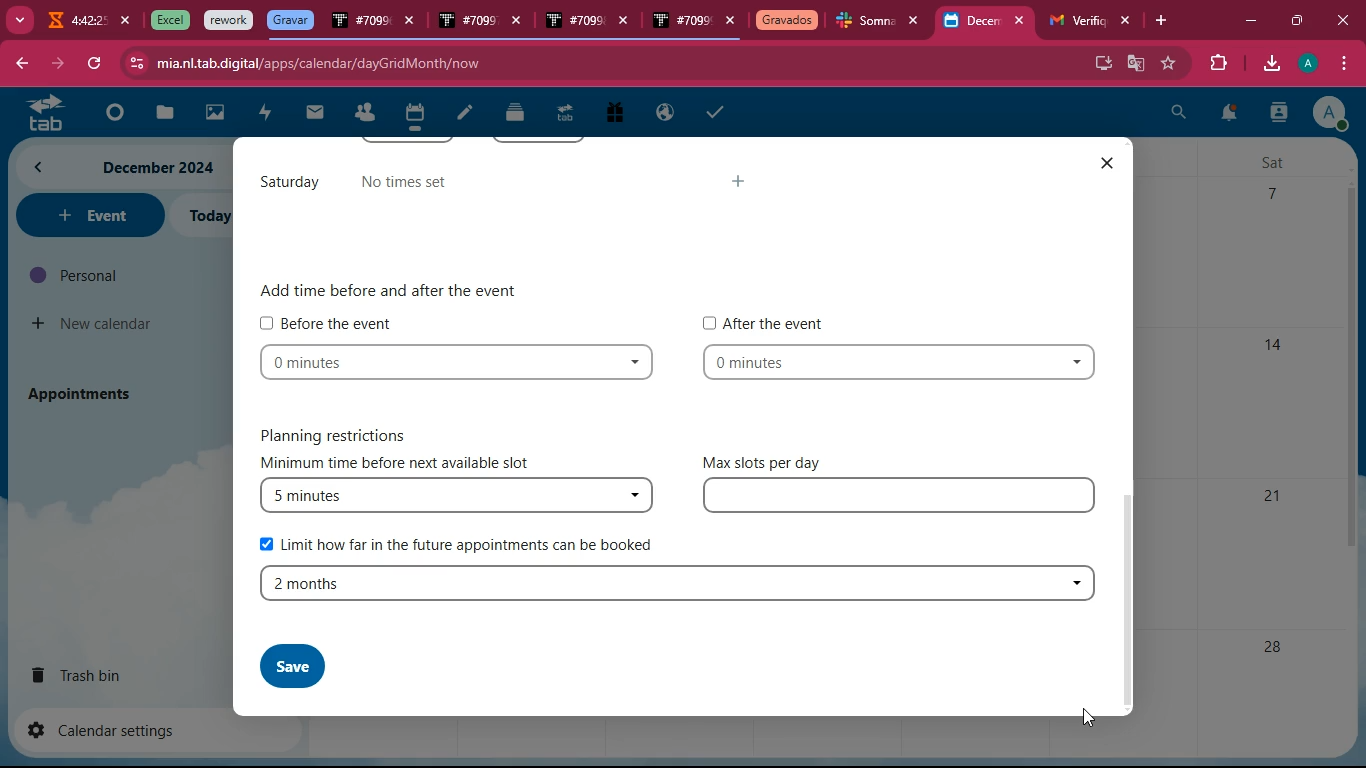 Image resolution: width=1366 pixels, height=768 pixels. I want to click on tab, so click(229, 21).